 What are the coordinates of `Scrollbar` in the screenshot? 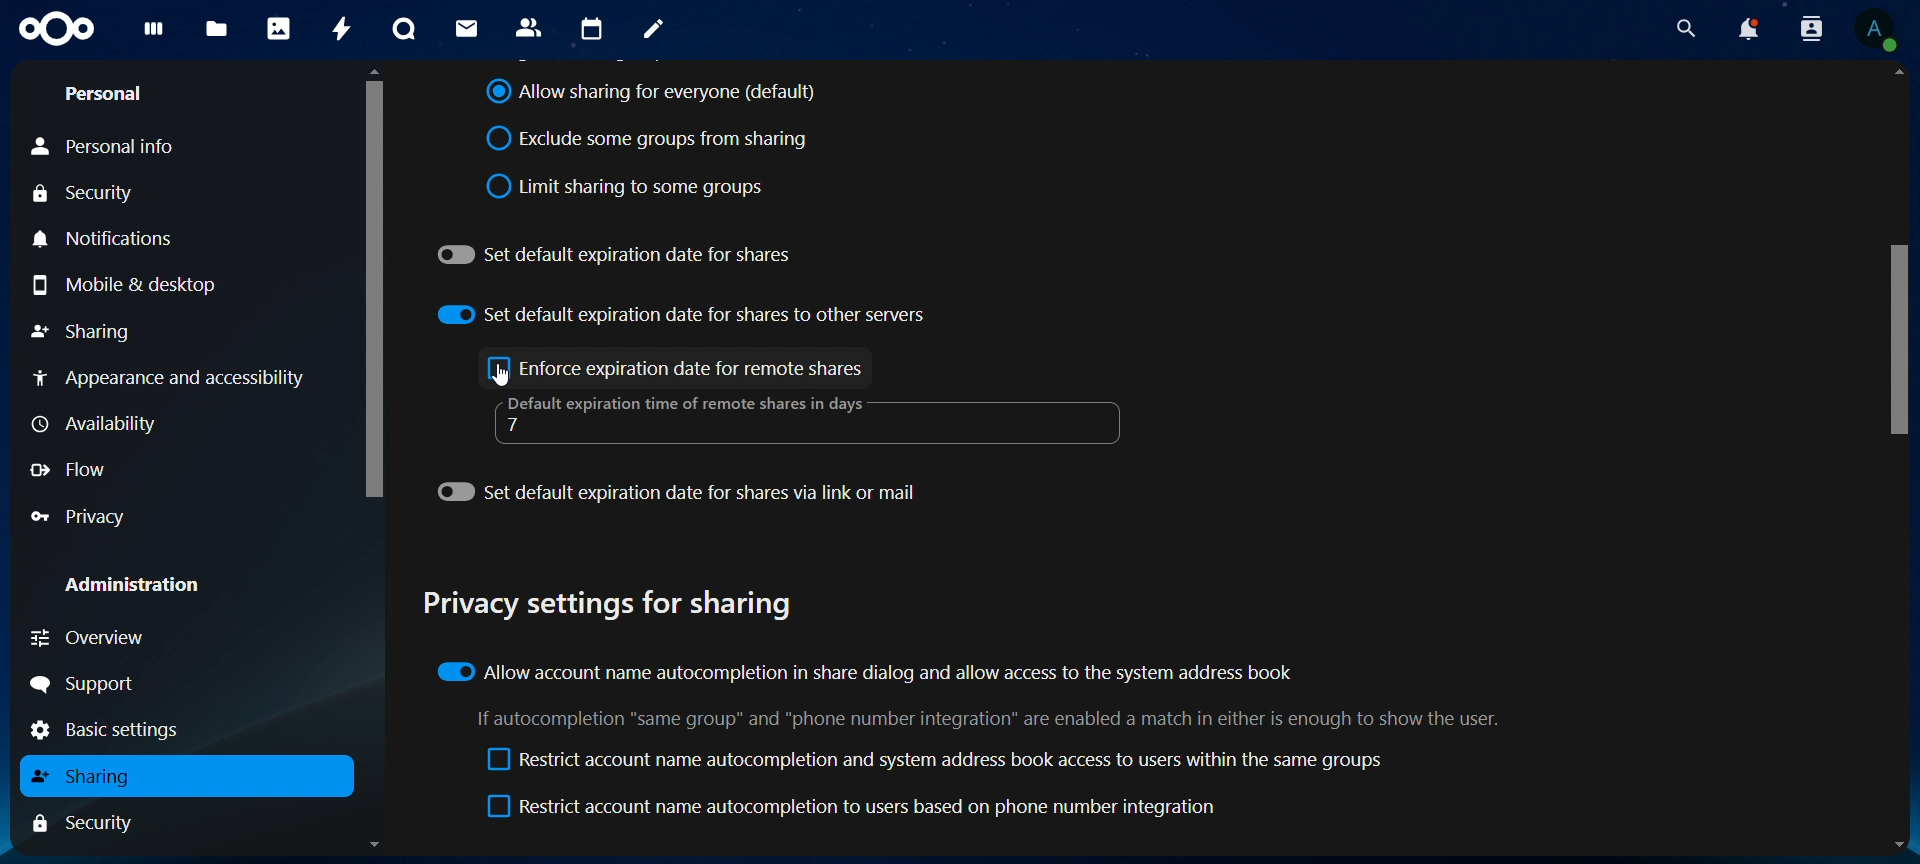 It's located at (1899, 461).